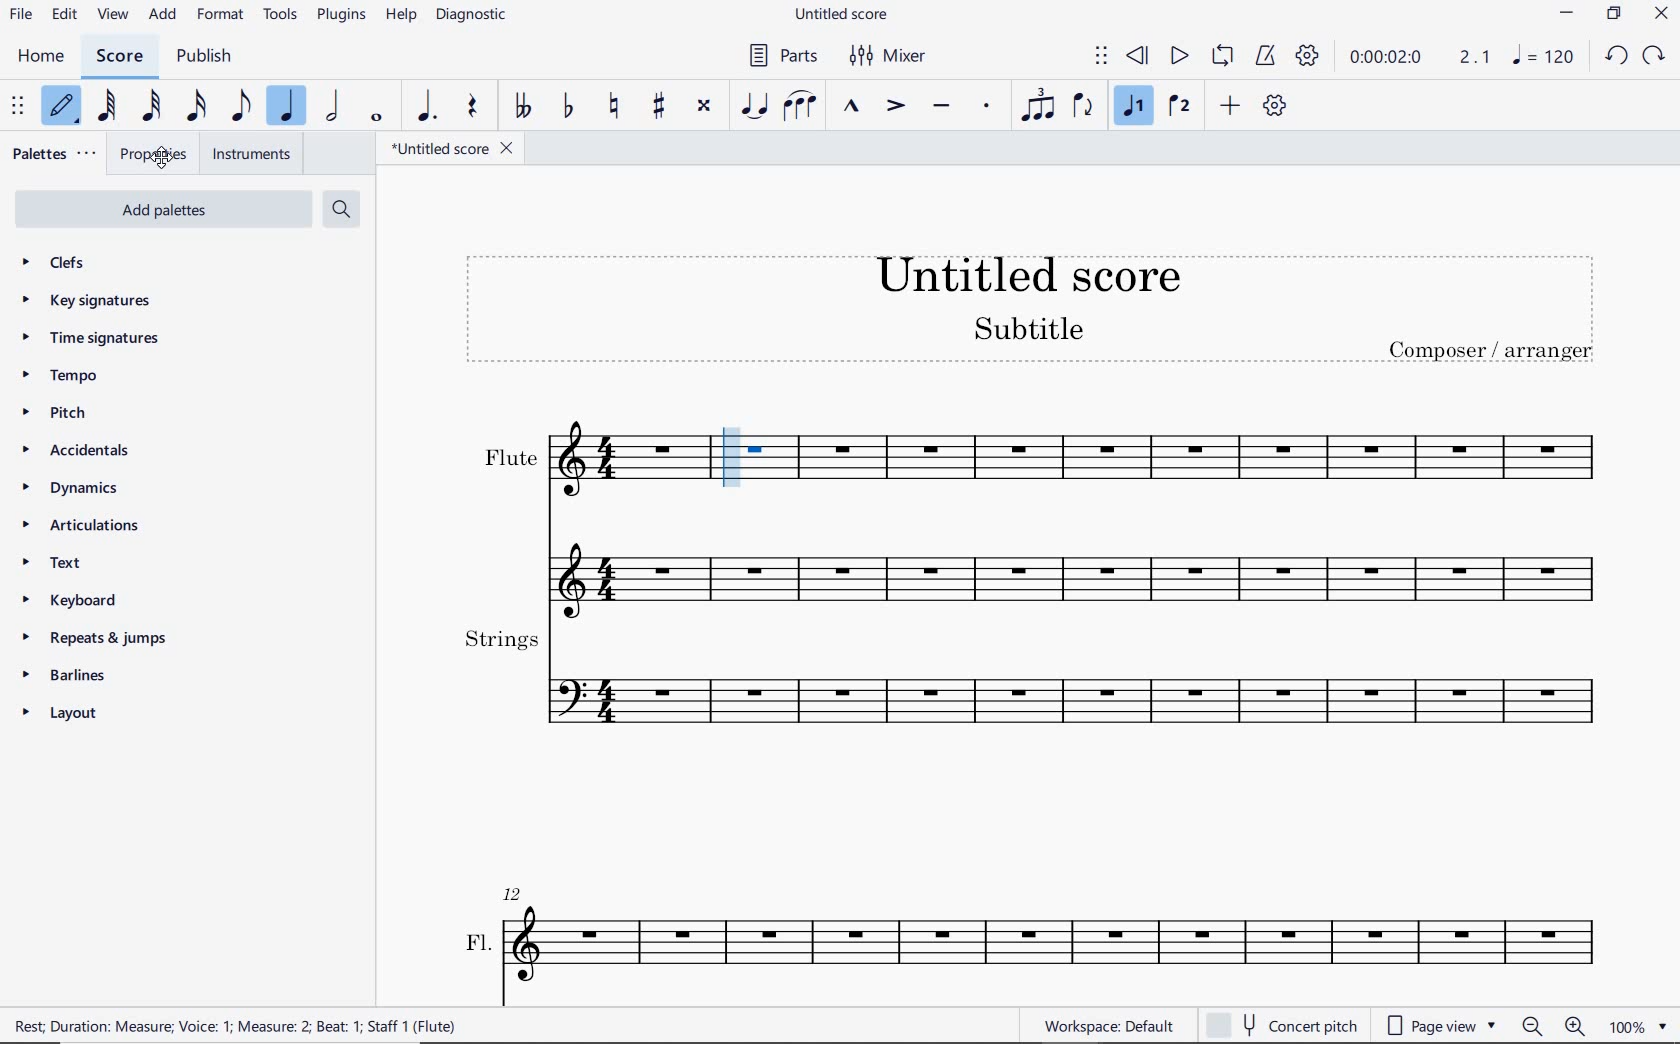 The height and width of the screenshot is (1044, 1680). What do you see at coordinates (798, 105) in the screenshot?
I see `SLUR` at bounding box center [798, 105].